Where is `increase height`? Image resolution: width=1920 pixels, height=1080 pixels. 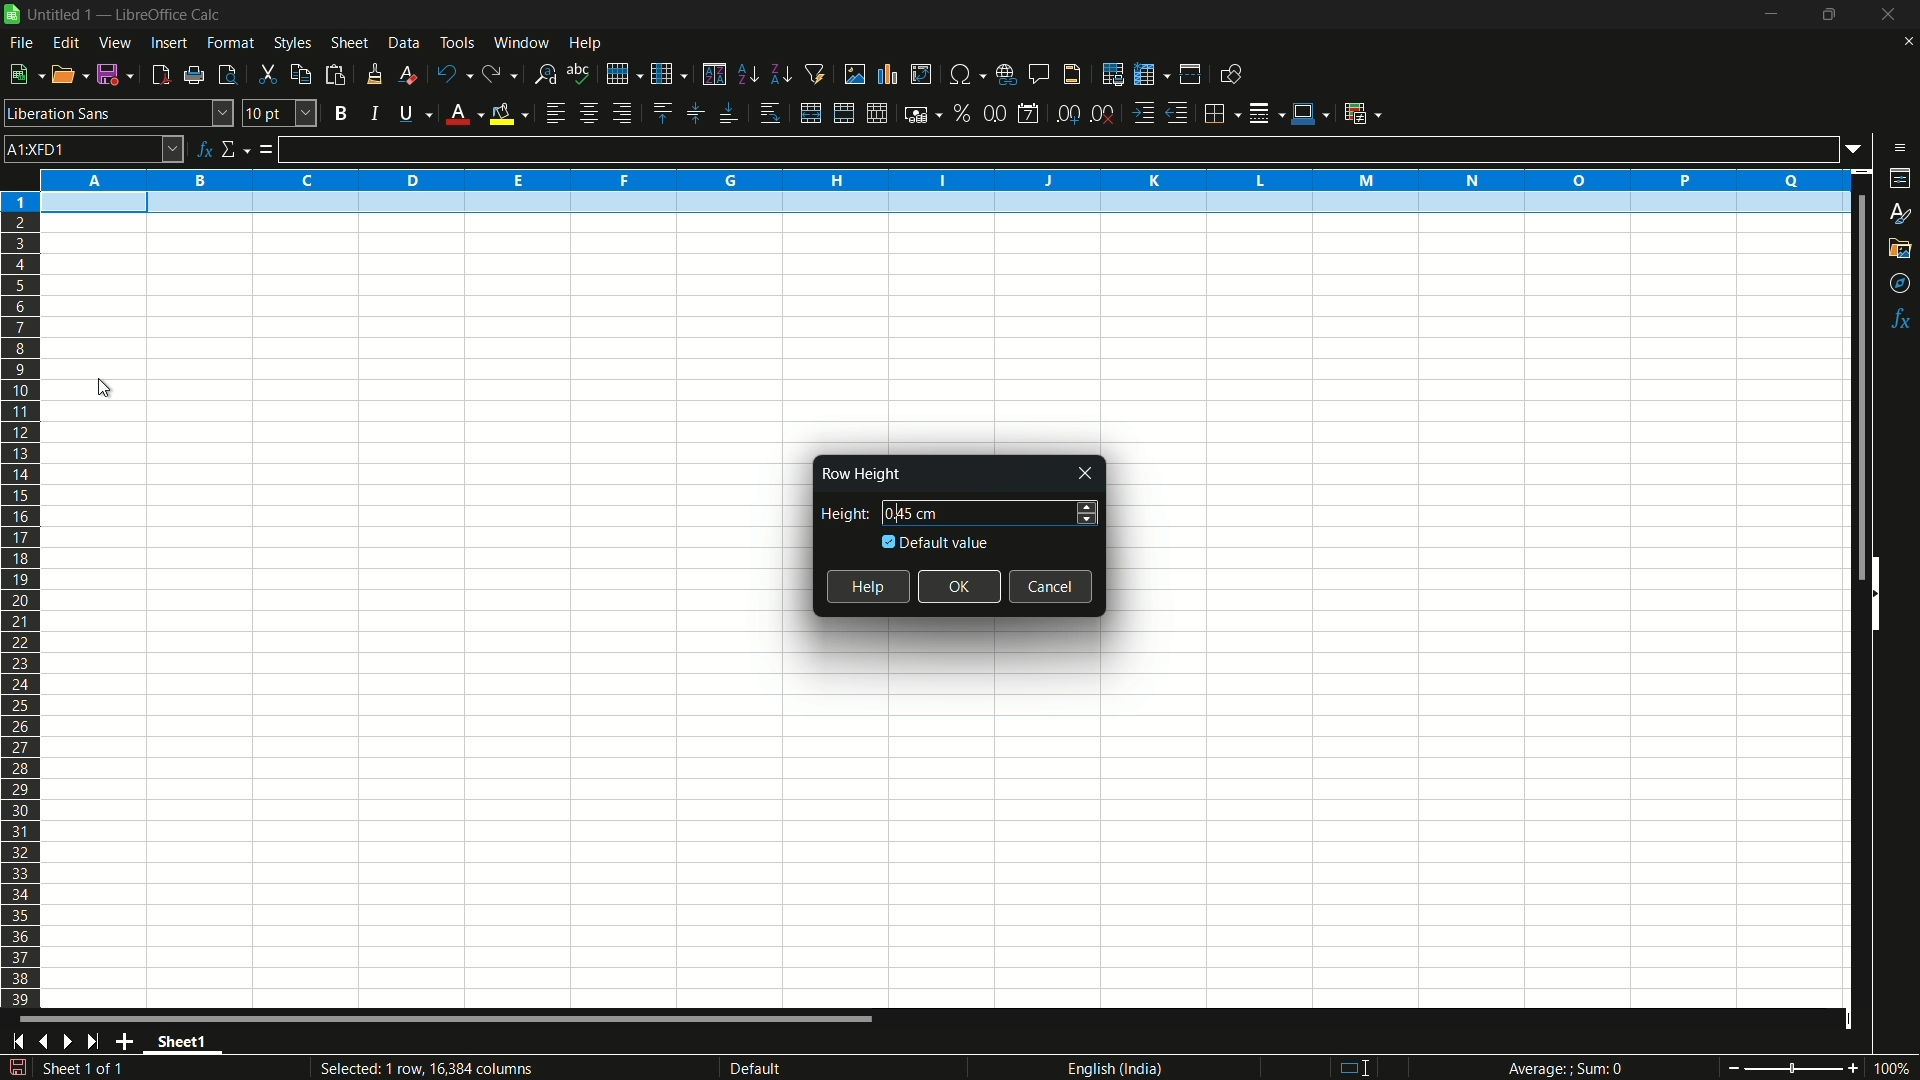
increase height is located at coordinates (1088, 504).